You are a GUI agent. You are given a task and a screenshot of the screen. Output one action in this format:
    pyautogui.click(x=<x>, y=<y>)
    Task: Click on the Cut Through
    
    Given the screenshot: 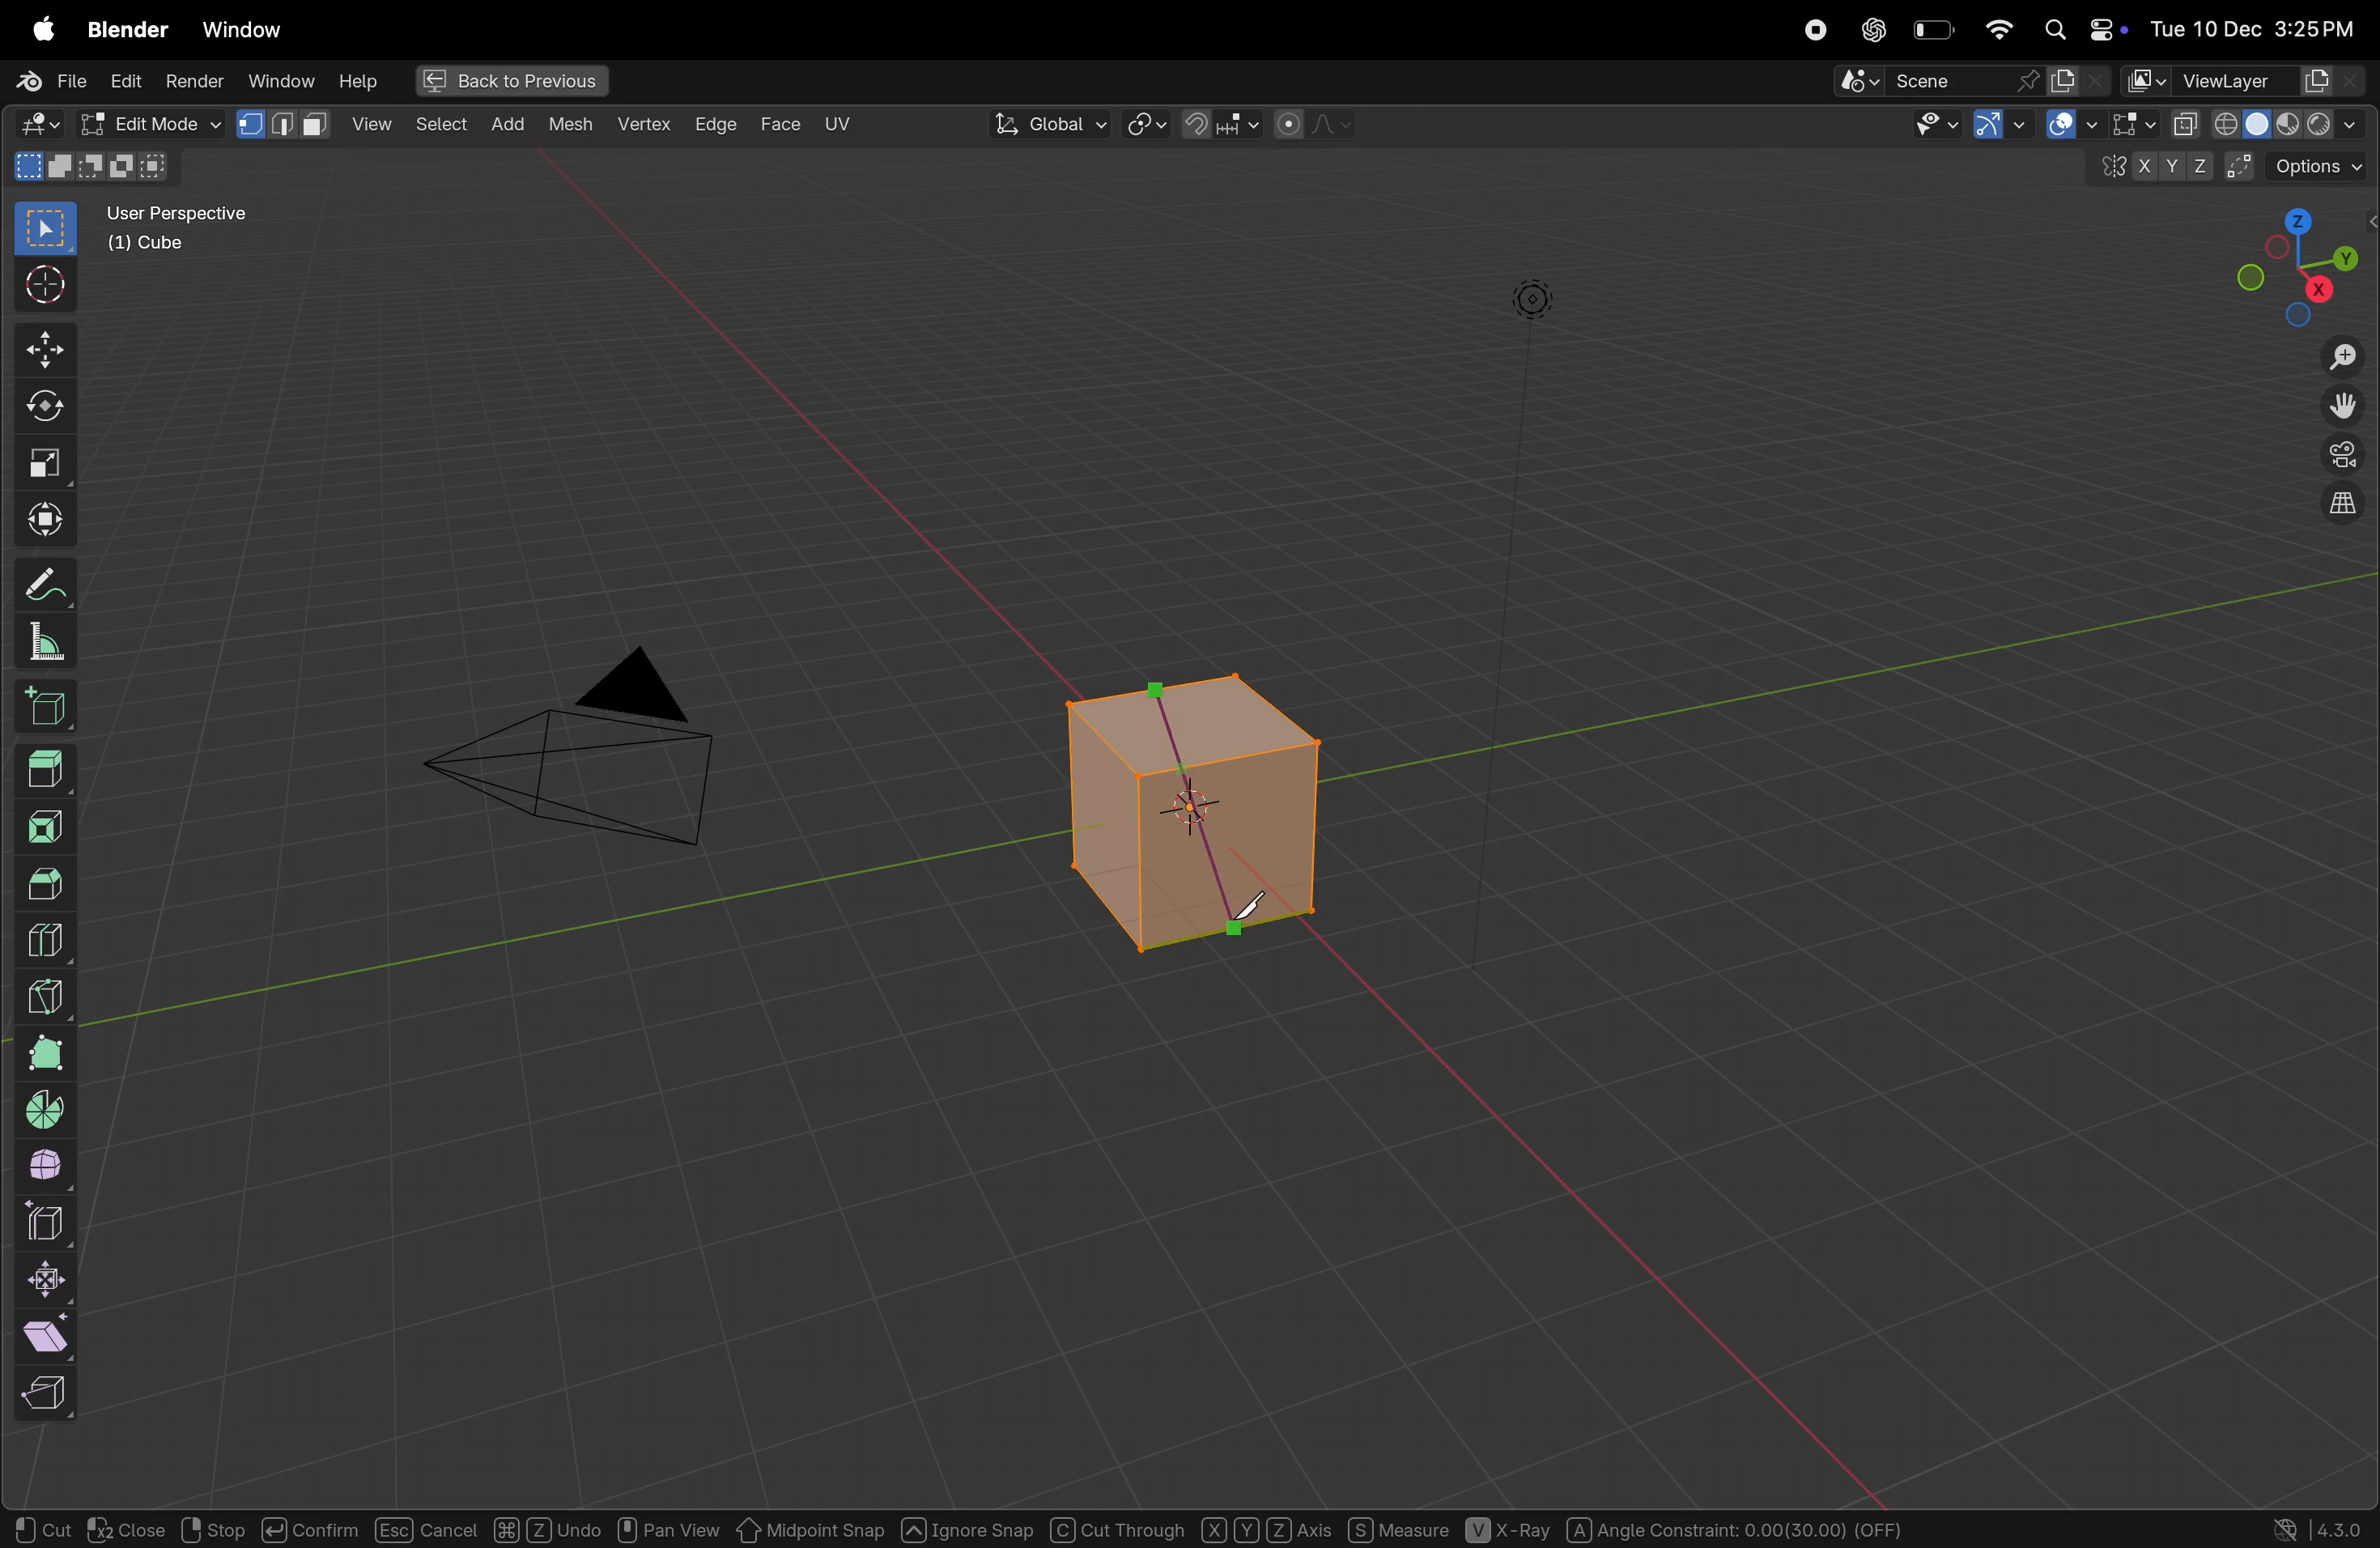 What is the action you would take?
    pyautogui.click(x=1119, y=1527)
    